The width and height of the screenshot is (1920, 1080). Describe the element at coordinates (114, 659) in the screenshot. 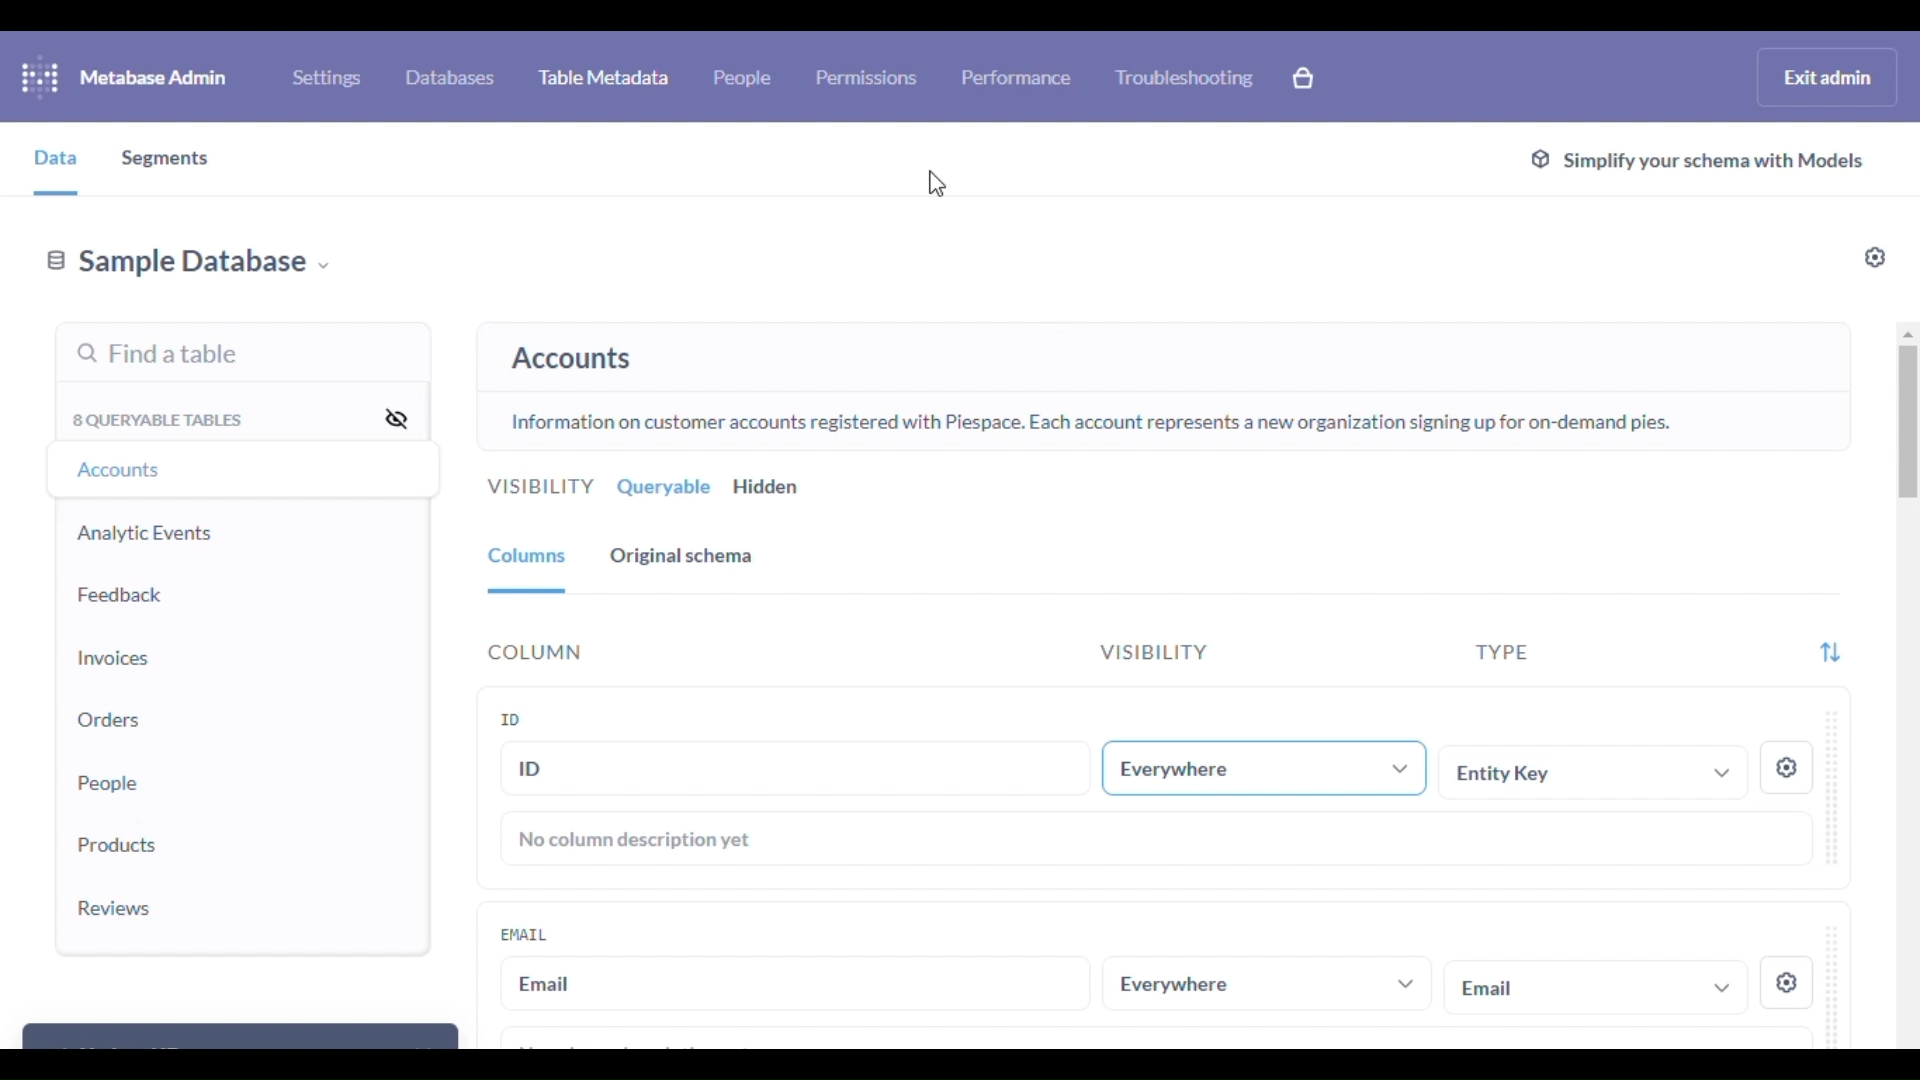

I see `invoices` at that location.